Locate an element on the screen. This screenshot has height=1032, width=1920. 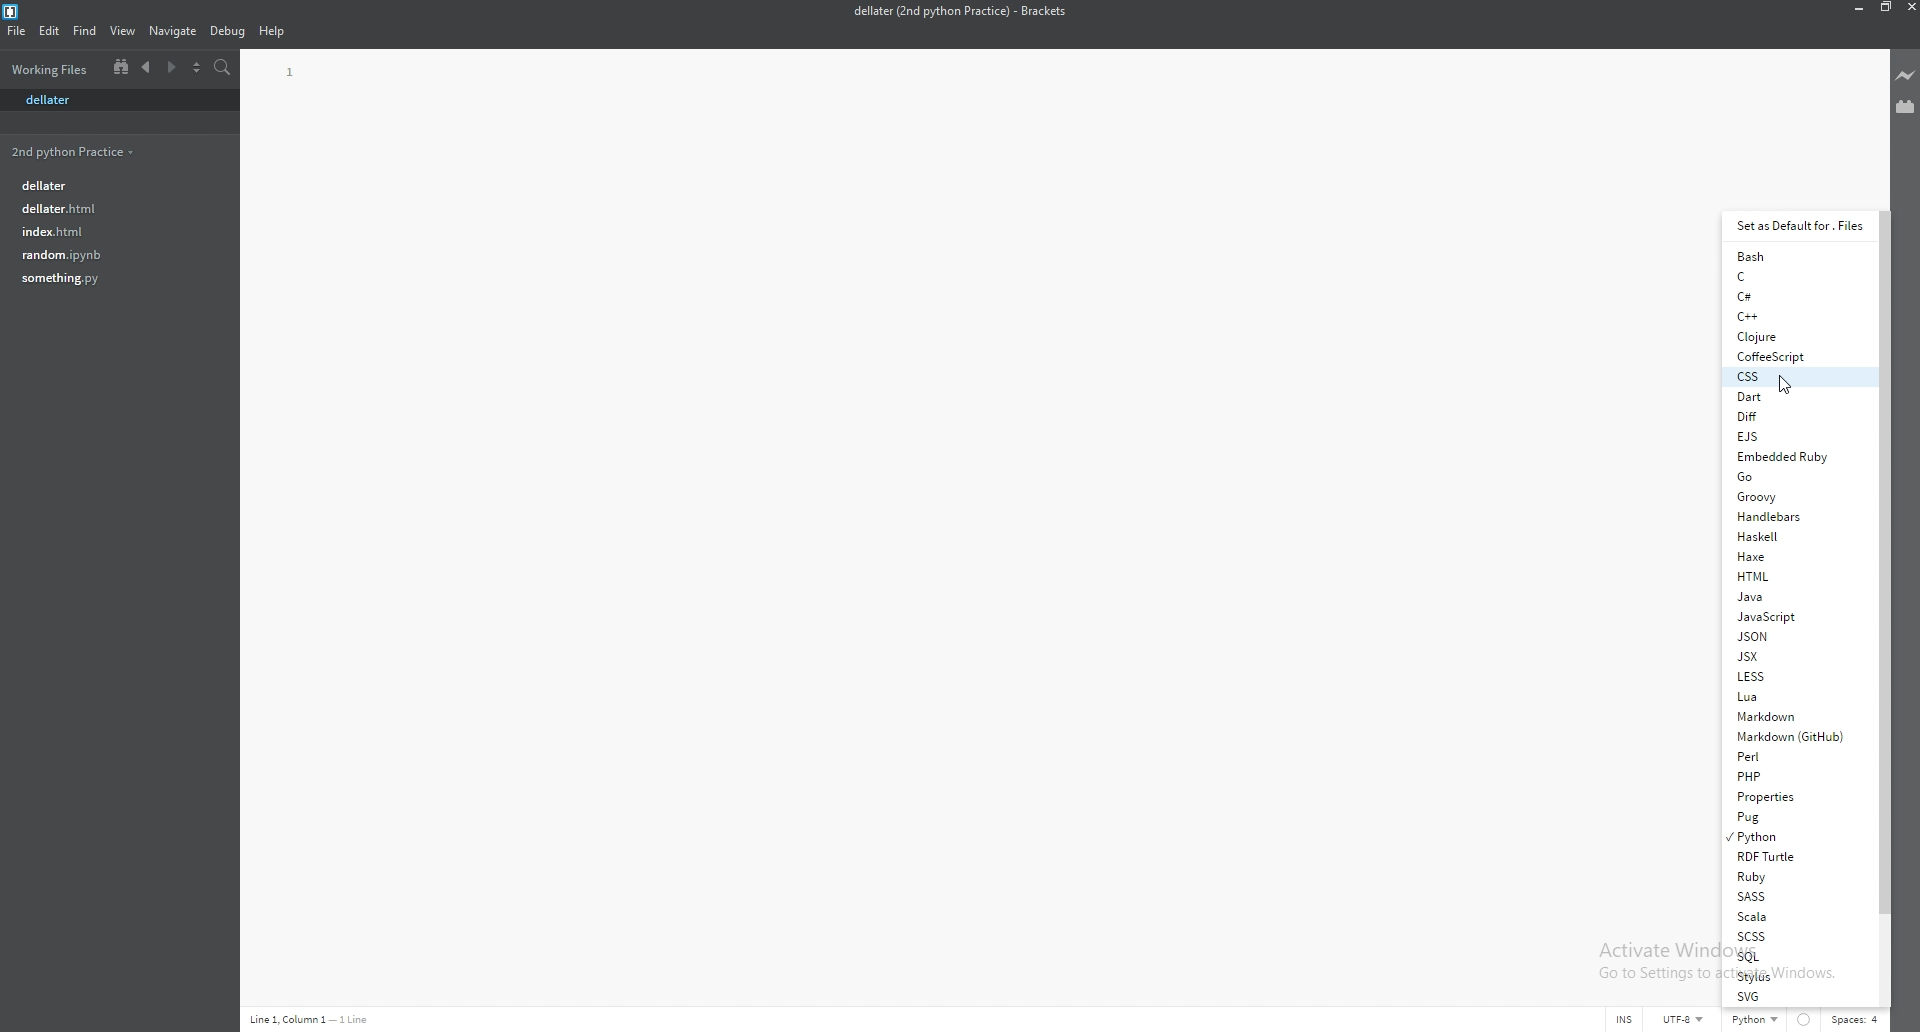
sql is located at coordinates (1796, 956).